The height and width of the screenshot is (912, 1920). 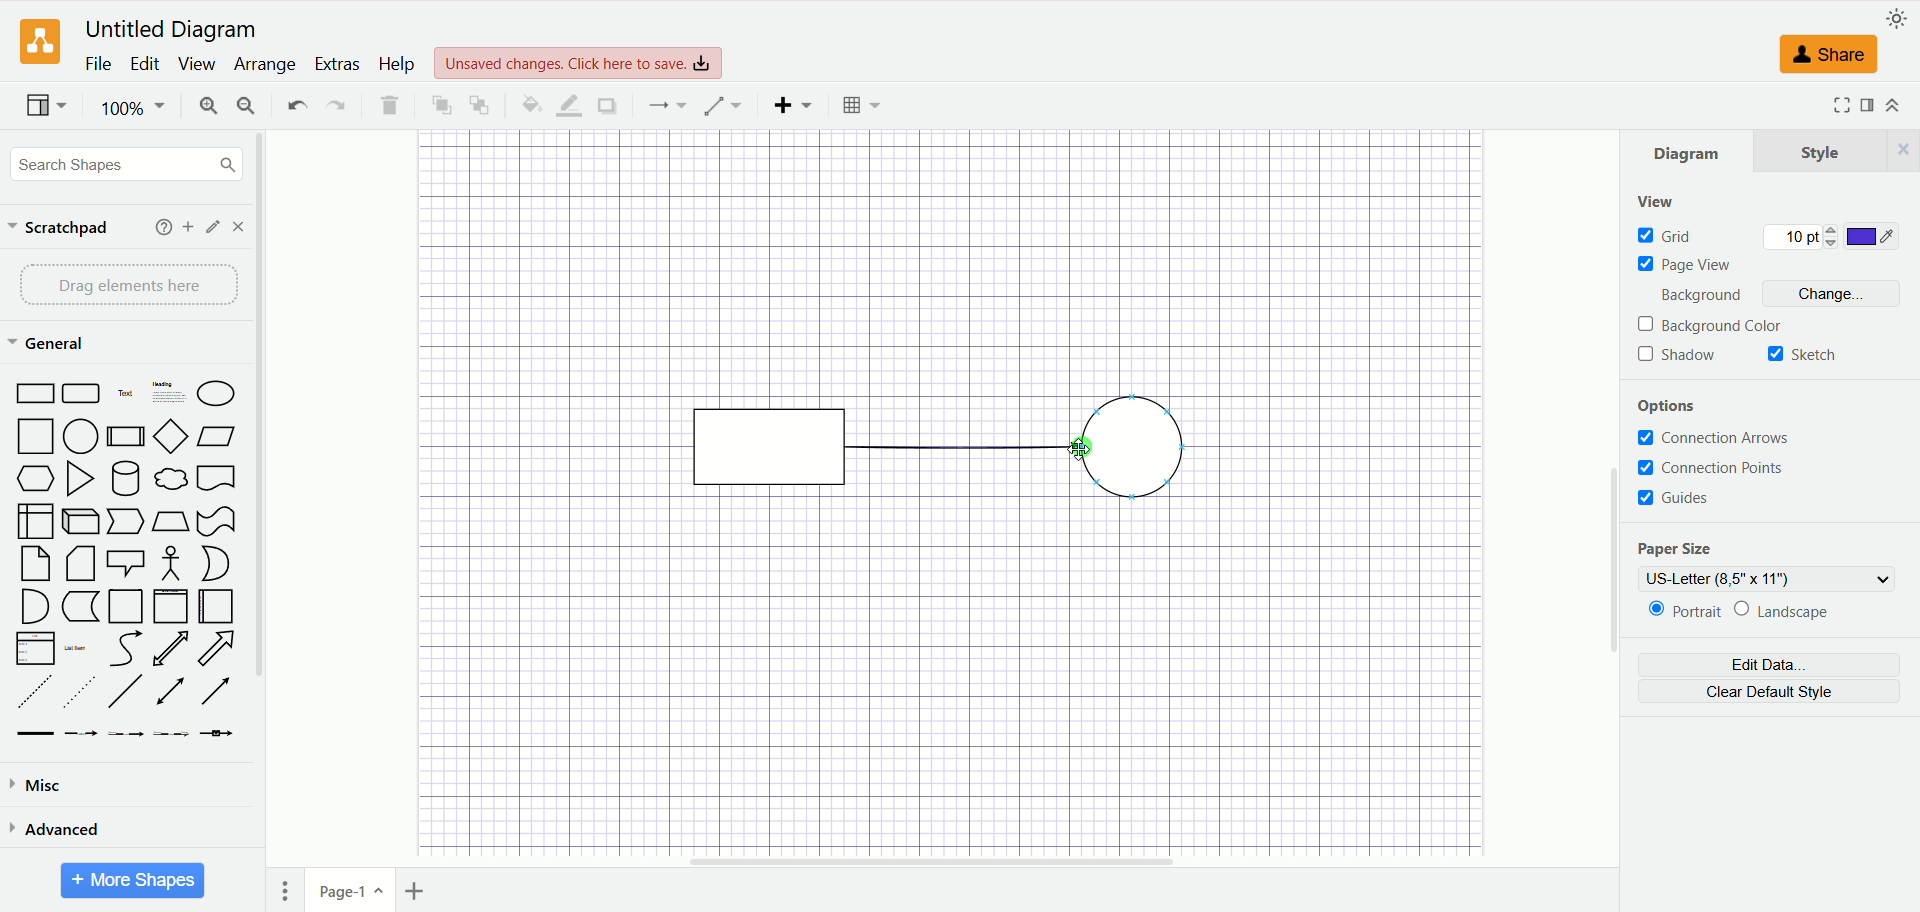 I want to click on vertical scroll bar, so click(x=1613, y=499).